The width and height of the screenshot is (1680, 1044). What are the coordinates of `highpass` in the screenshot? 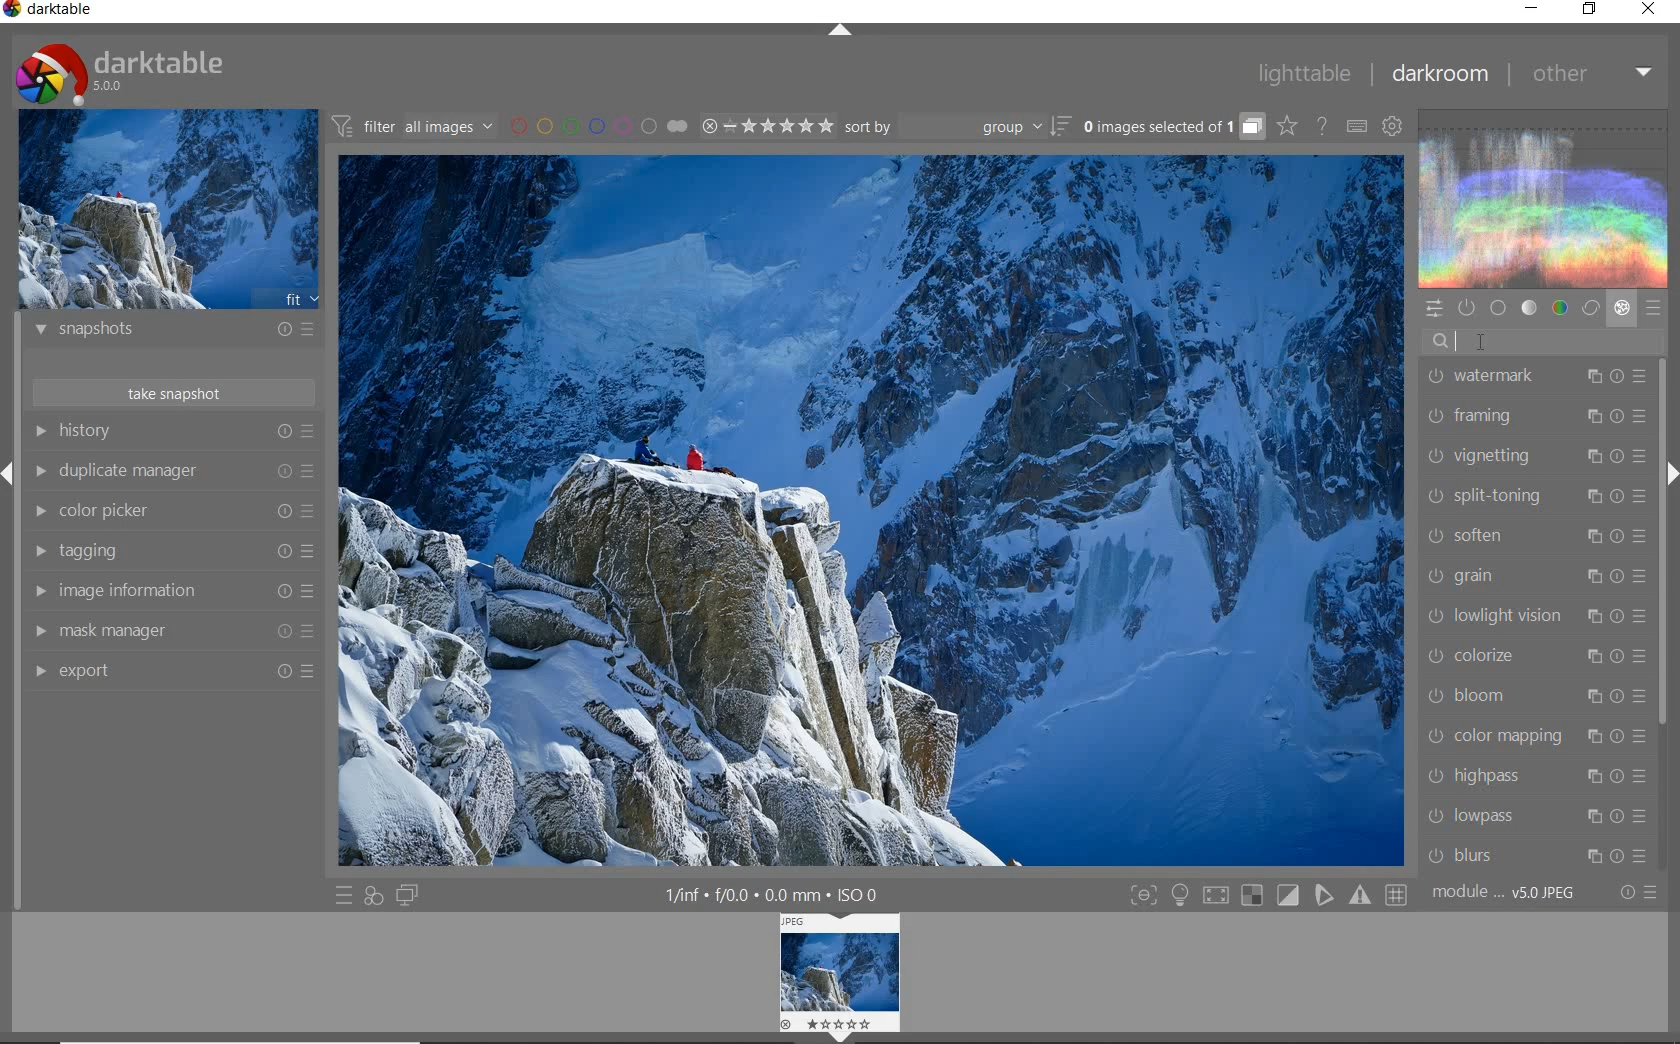 It's located at (1537, 778).